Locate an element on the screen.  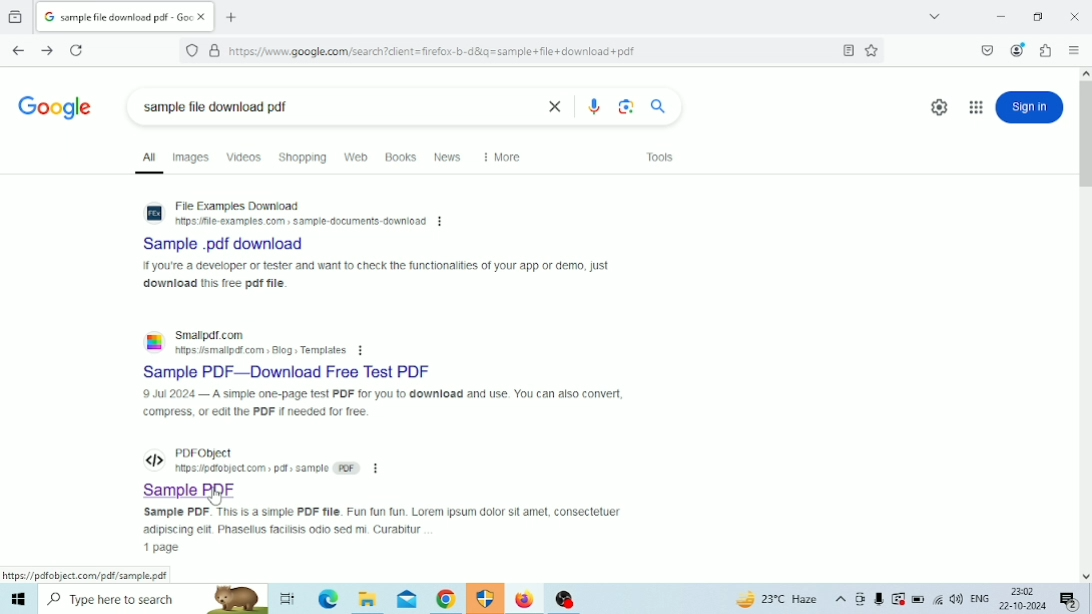
Overview of the website search is located at coordinates (375, 275).